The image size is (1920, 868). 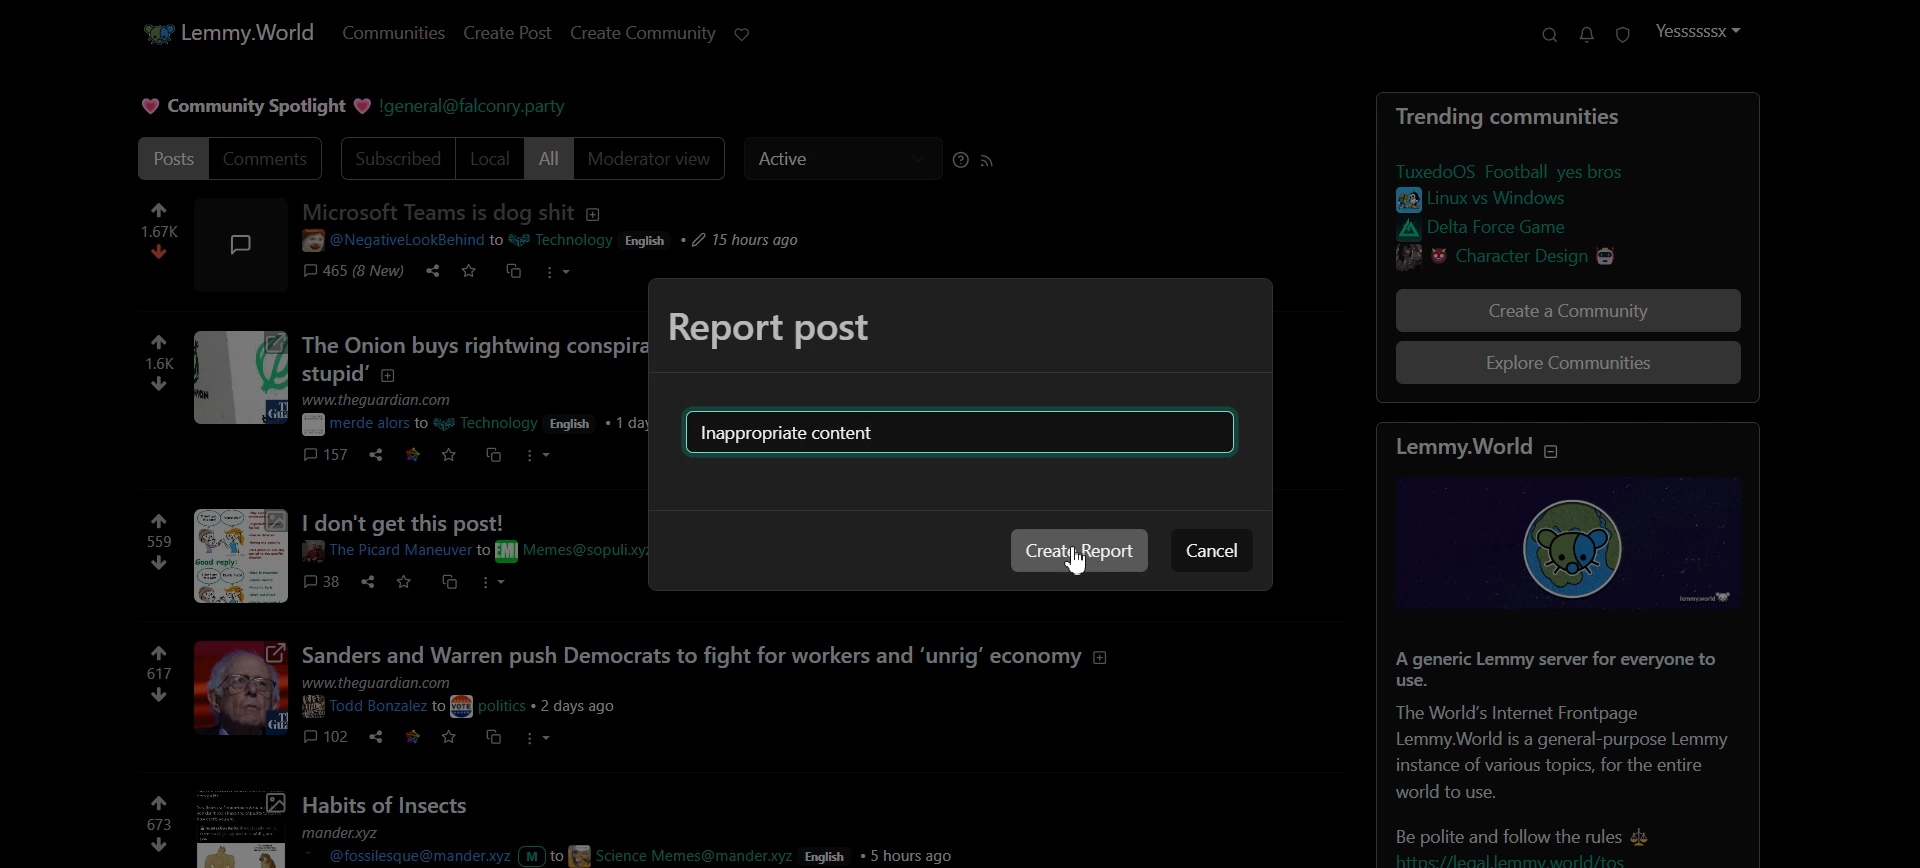 What do you see at coordinates (542, 456) in the screenshot?
I see `more` at bounding box center [542, 456].